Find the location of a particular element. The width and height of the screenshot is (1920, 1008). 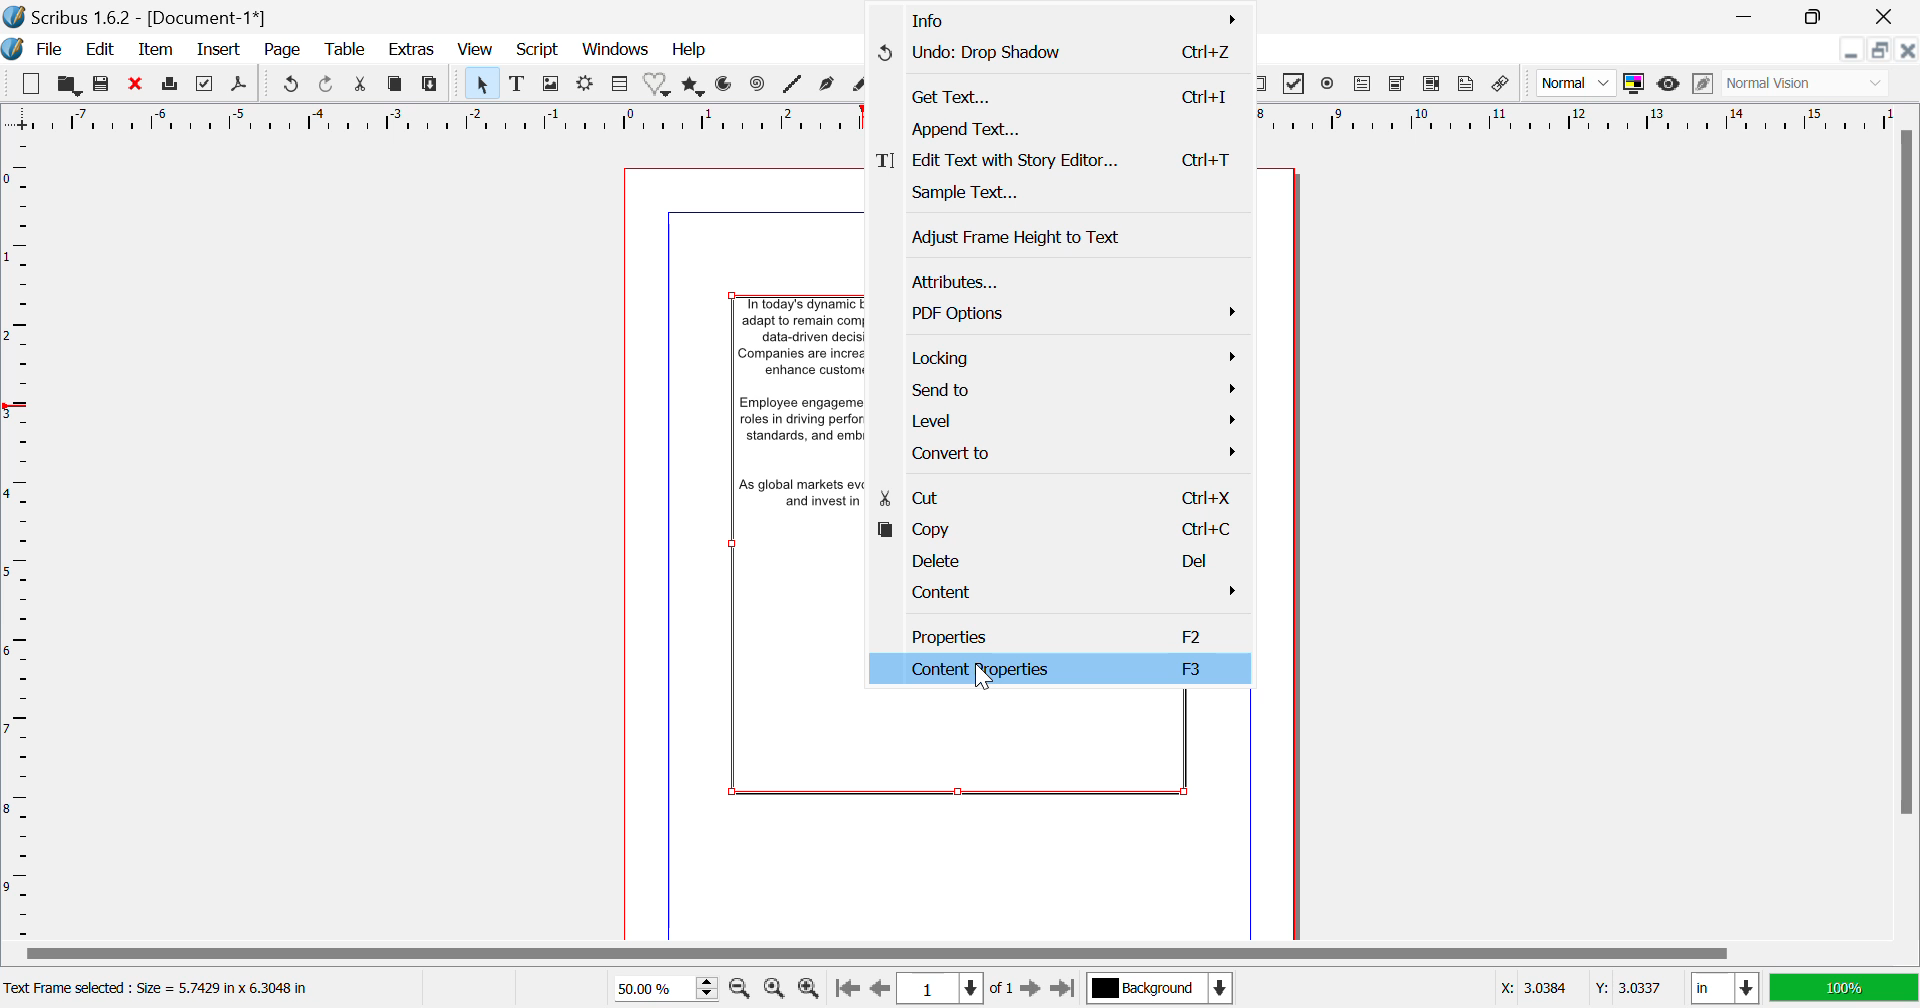

Zoom 50% is located at coordinates (664, 986).